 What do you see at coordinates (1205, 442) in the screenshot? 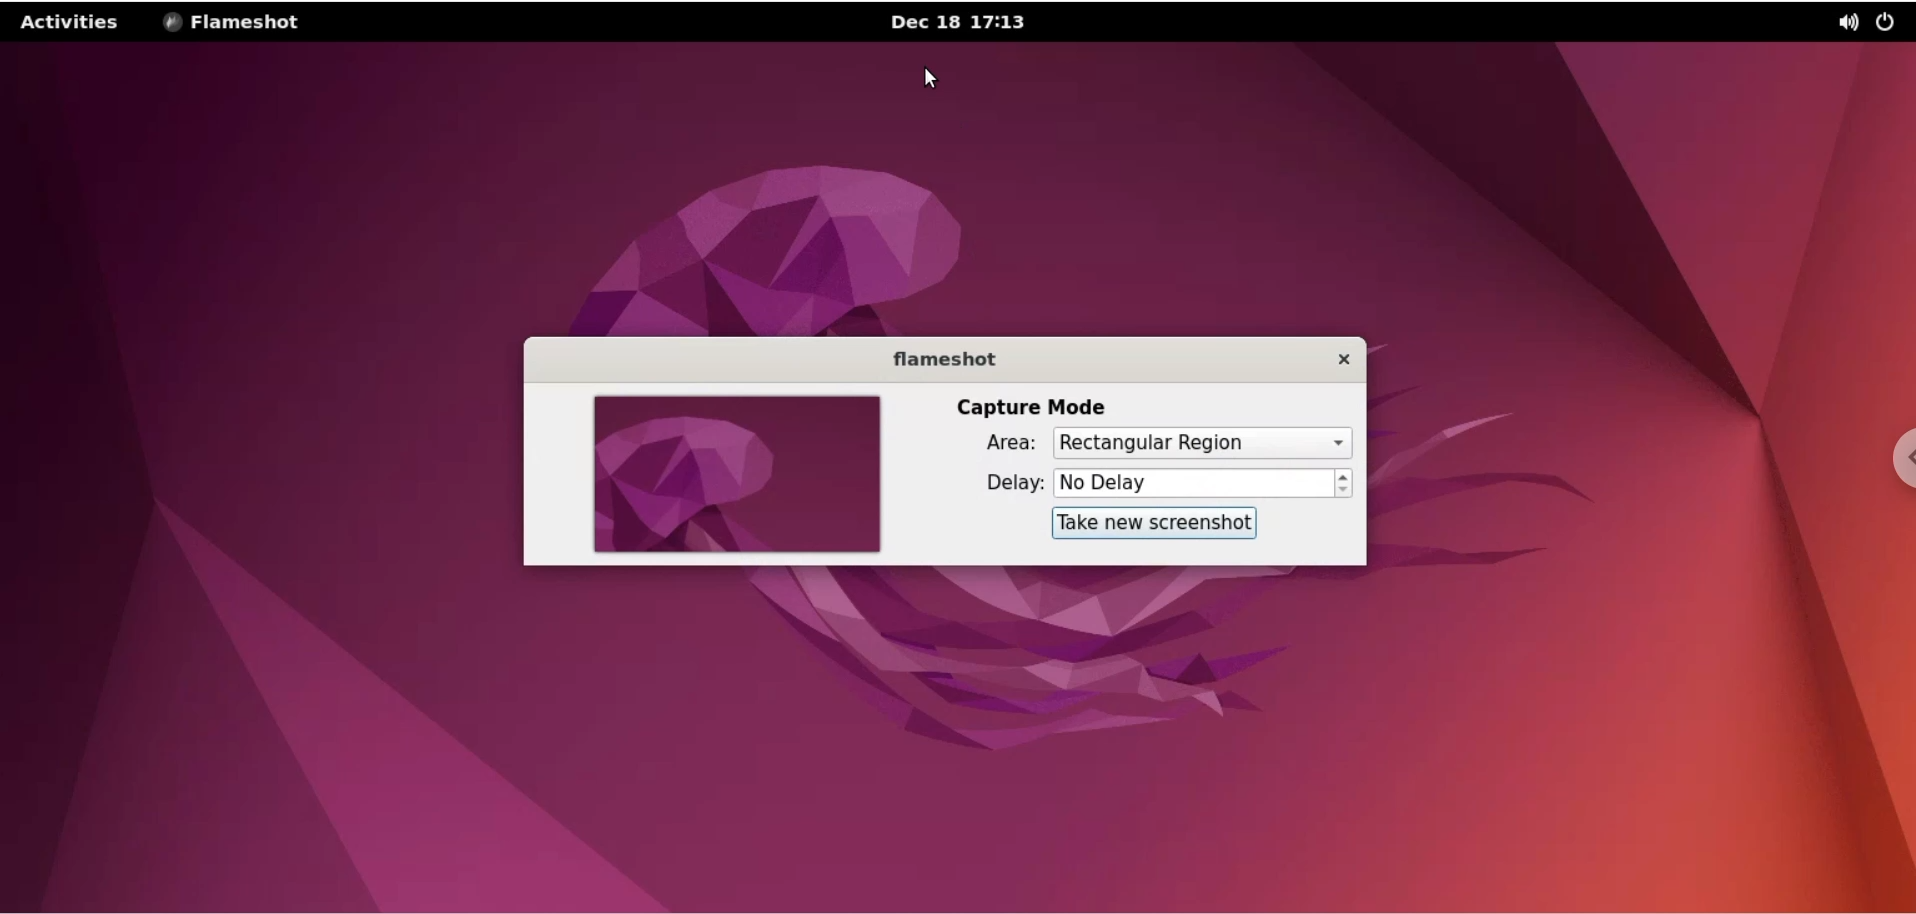
I see `capture area options` at bounding box center [1205, 442].